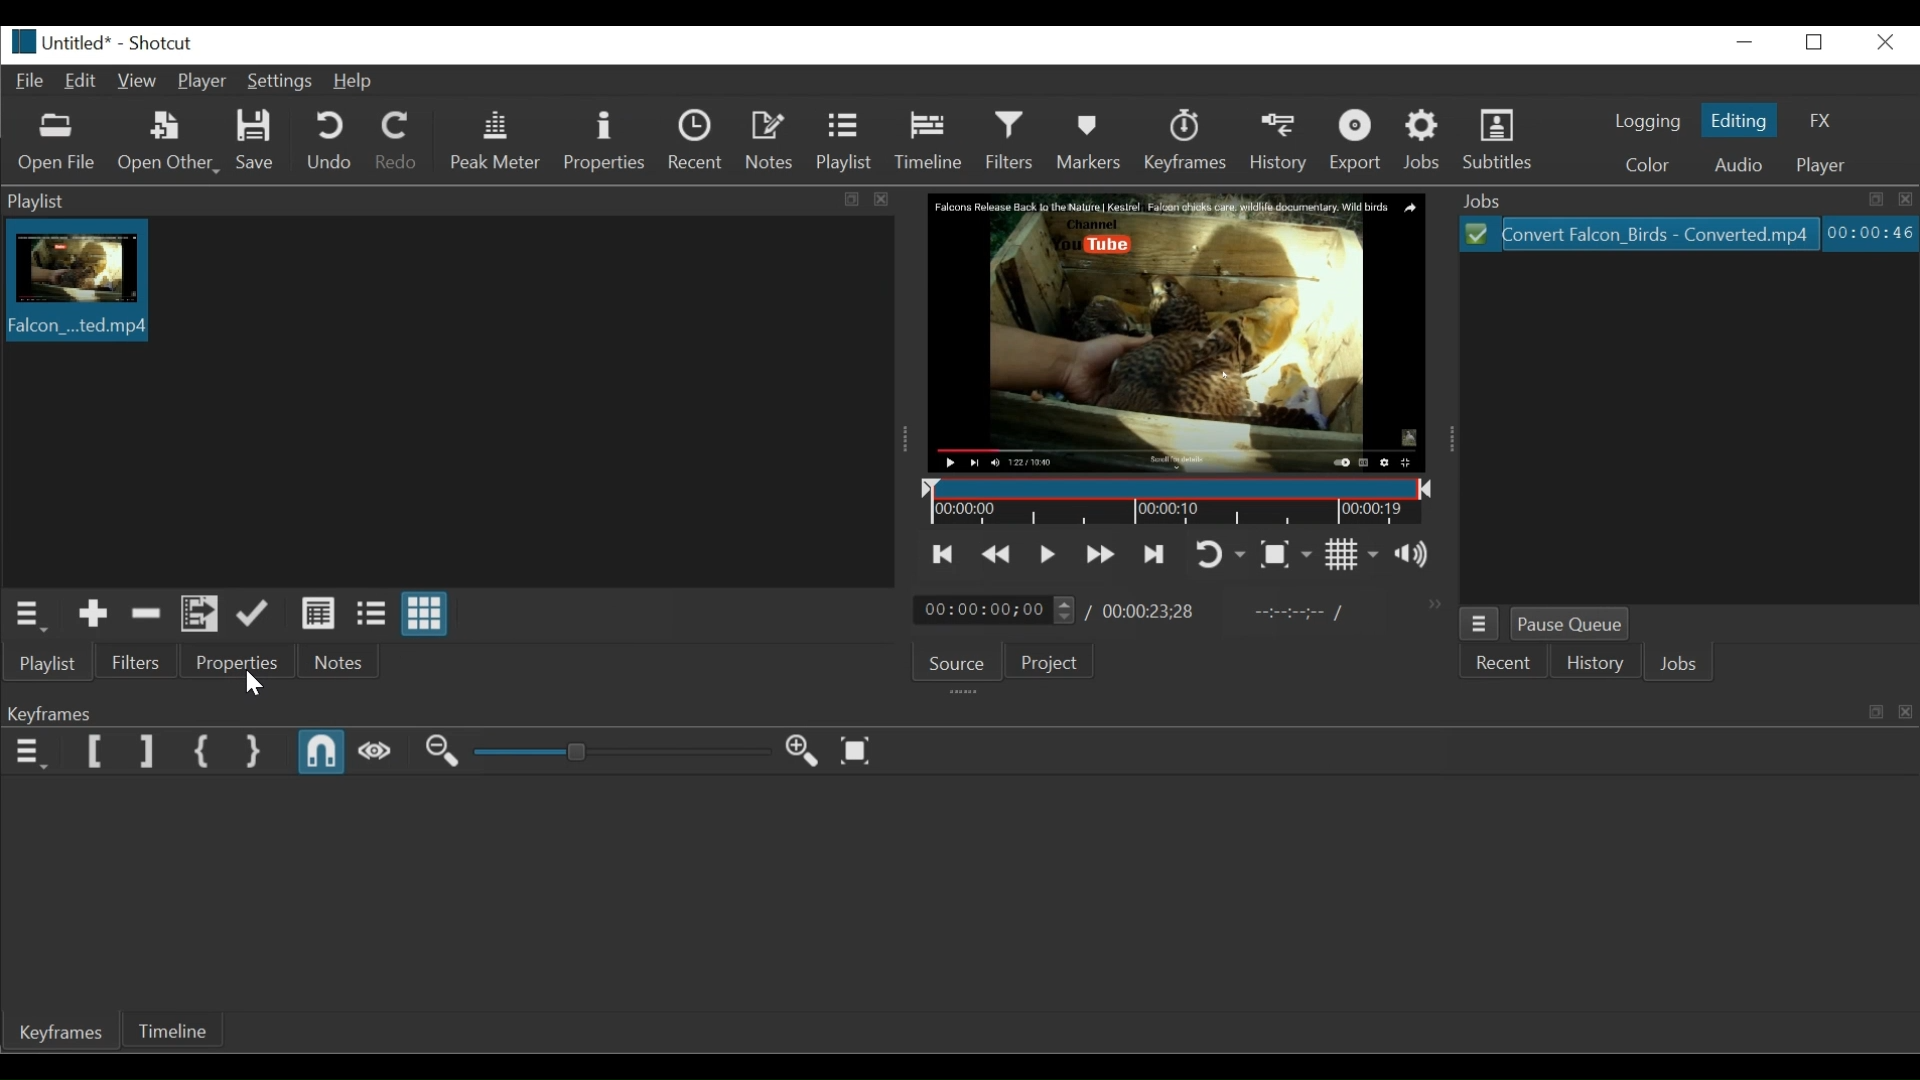 The height and width of the screenshot is (1080, 1920). I want to click on Zoom keyframe to fit, so click(859, 751).